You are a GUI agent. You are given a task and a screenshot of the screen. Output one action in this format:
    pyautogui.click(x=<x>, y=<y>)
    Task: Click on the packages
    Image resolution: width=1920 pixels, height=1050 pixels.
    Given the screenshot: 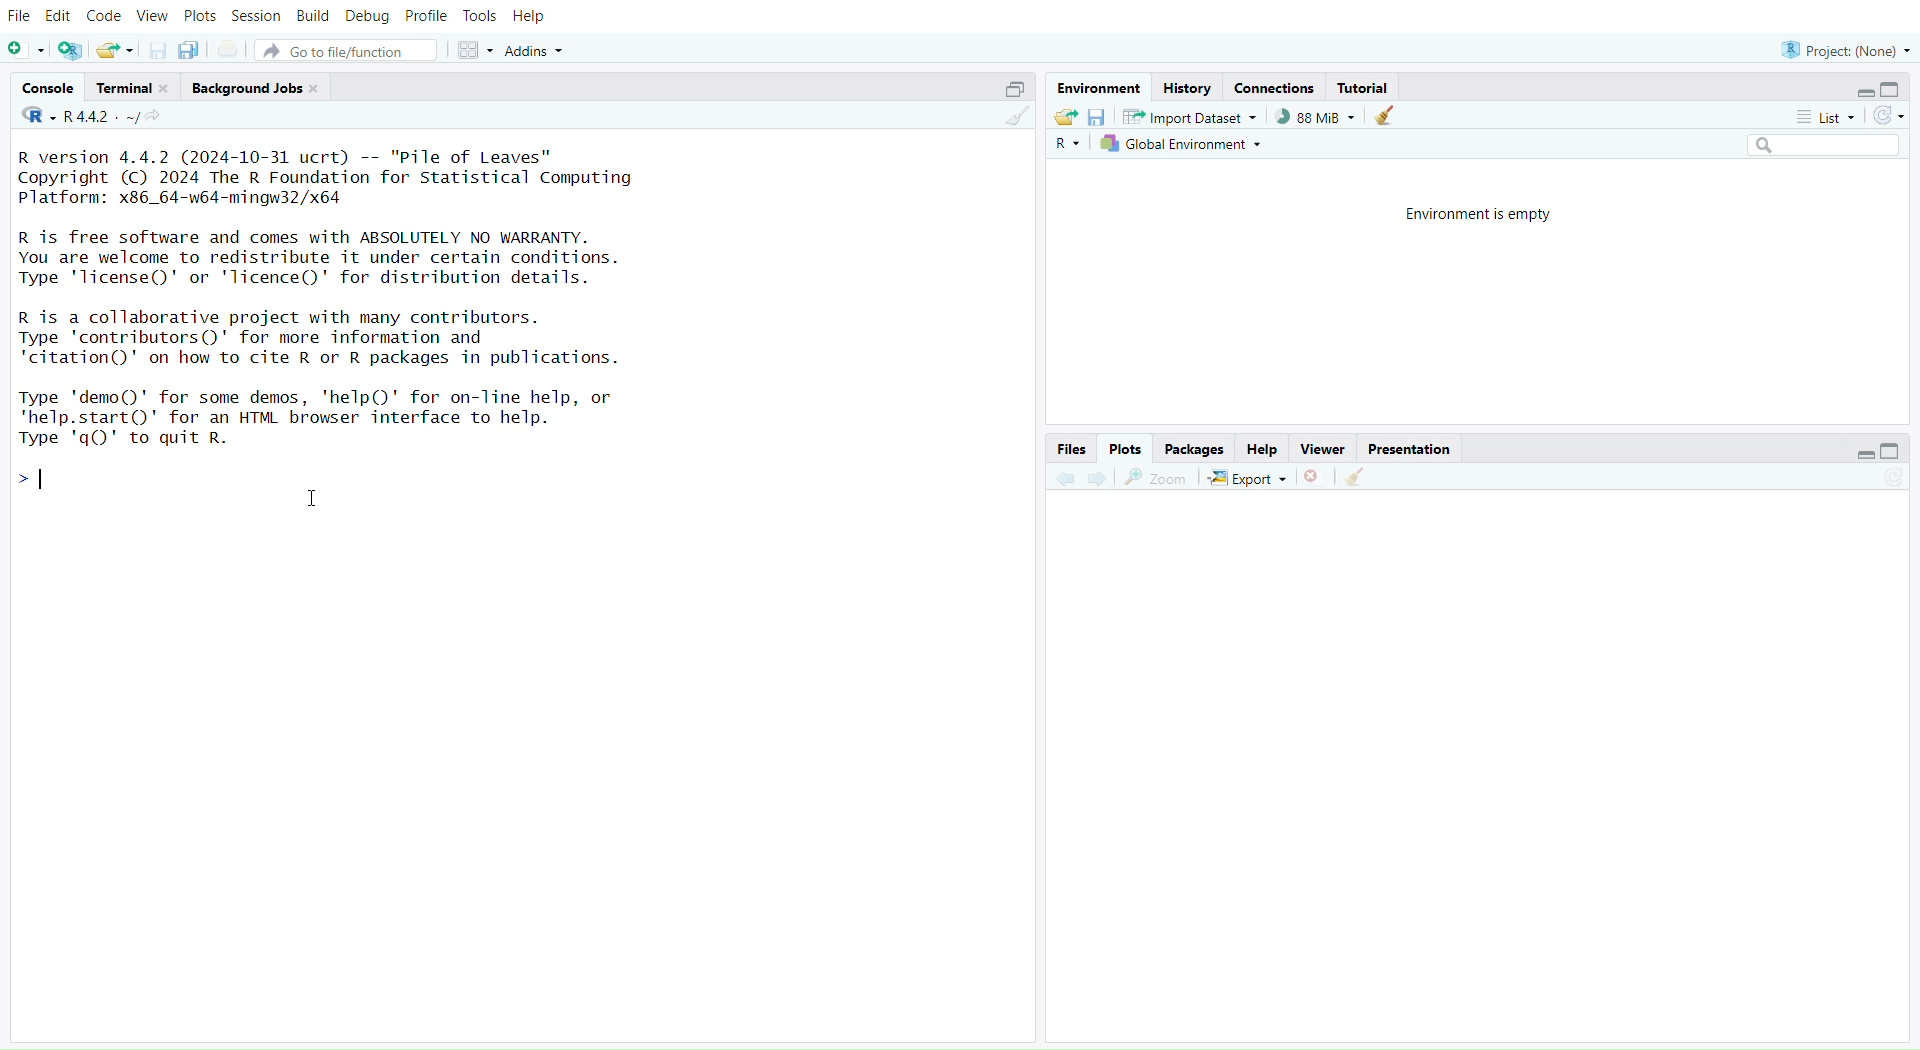 What is the action you would take?
    pyautogui.click(x=1196, y=450)
    